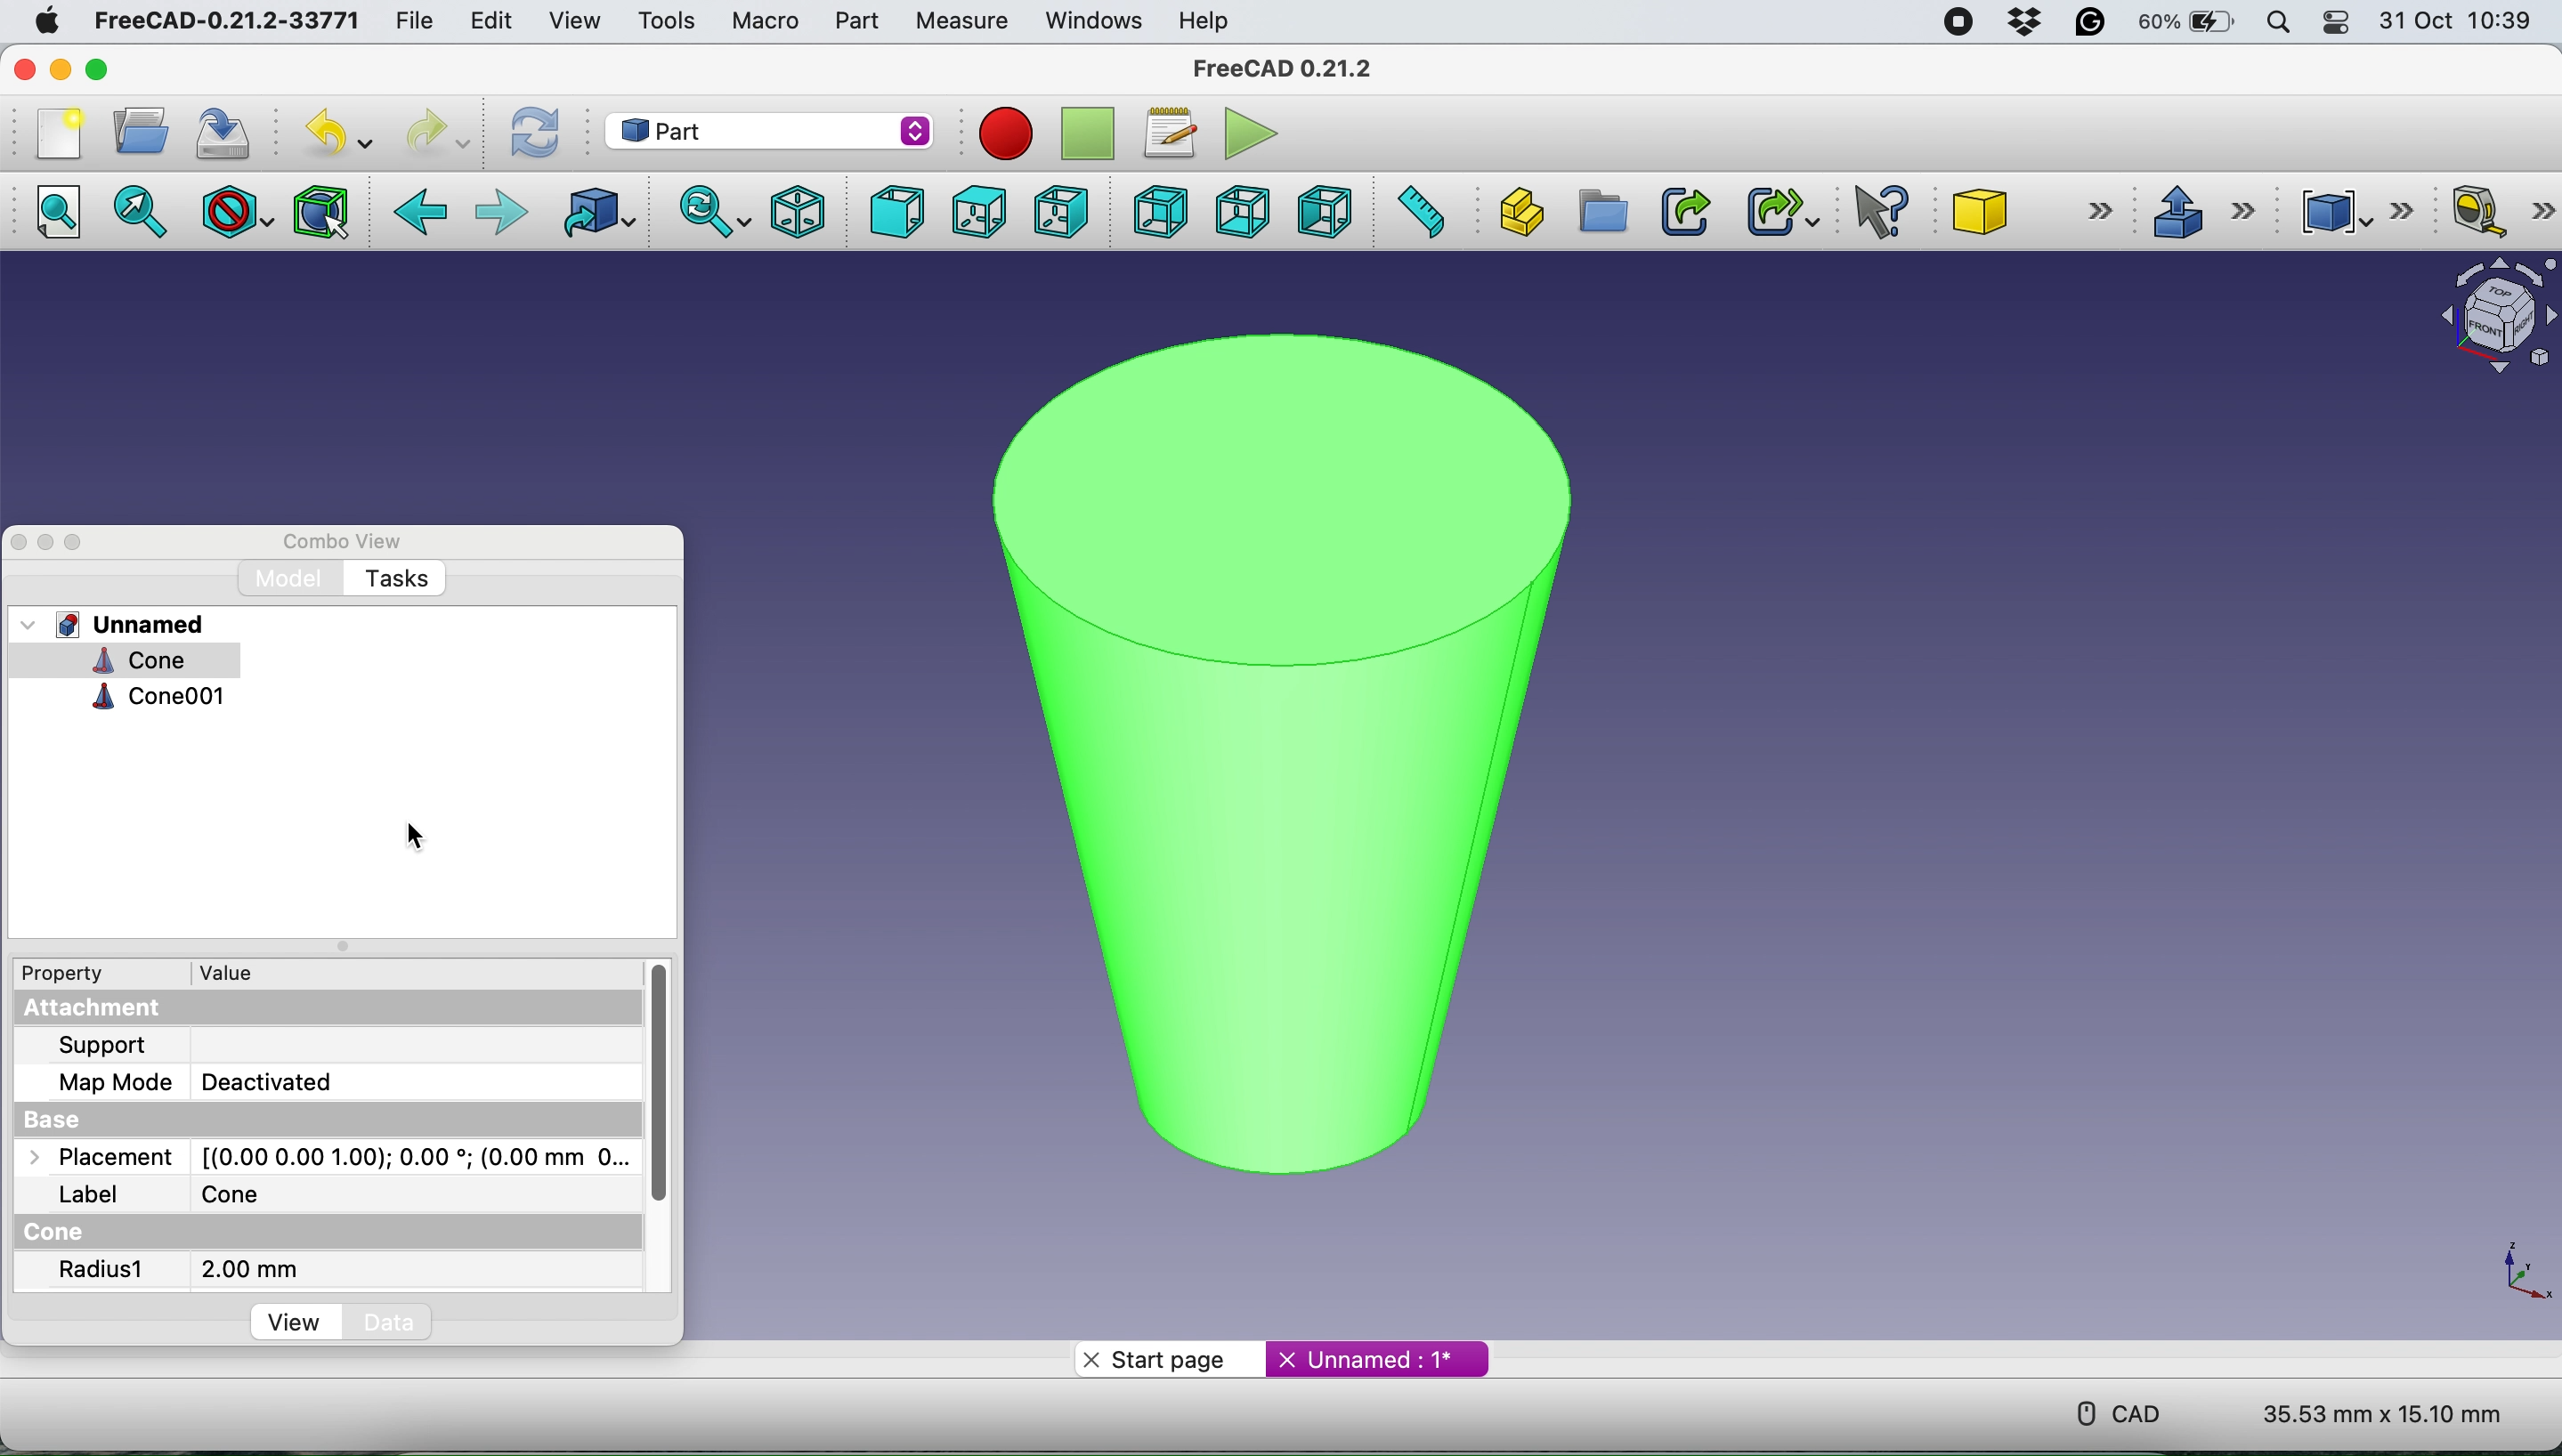 Image resolution: width=2562 pixels, height=1456 pixels. Describe the element at coordinates (1169, 129) in the screenshot. I see `macros` at that location.